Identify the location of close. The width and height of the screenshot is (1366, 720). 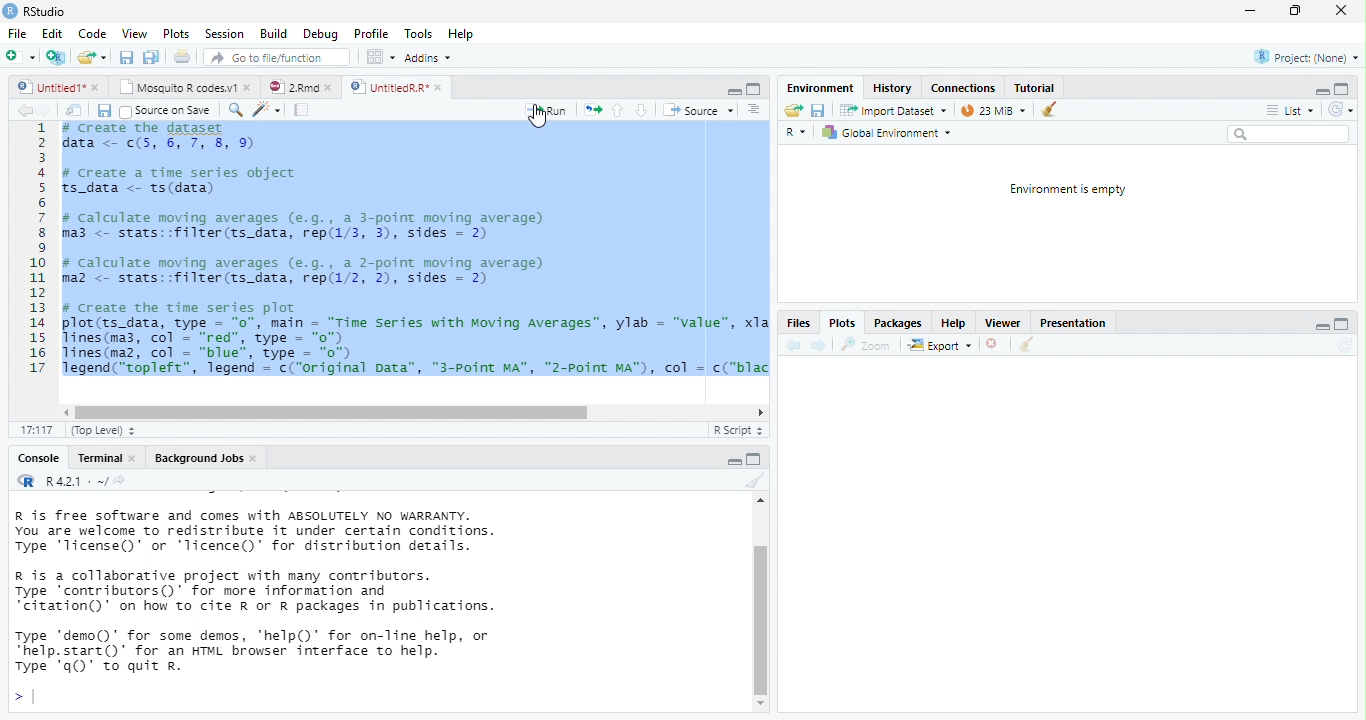
(136, 459).